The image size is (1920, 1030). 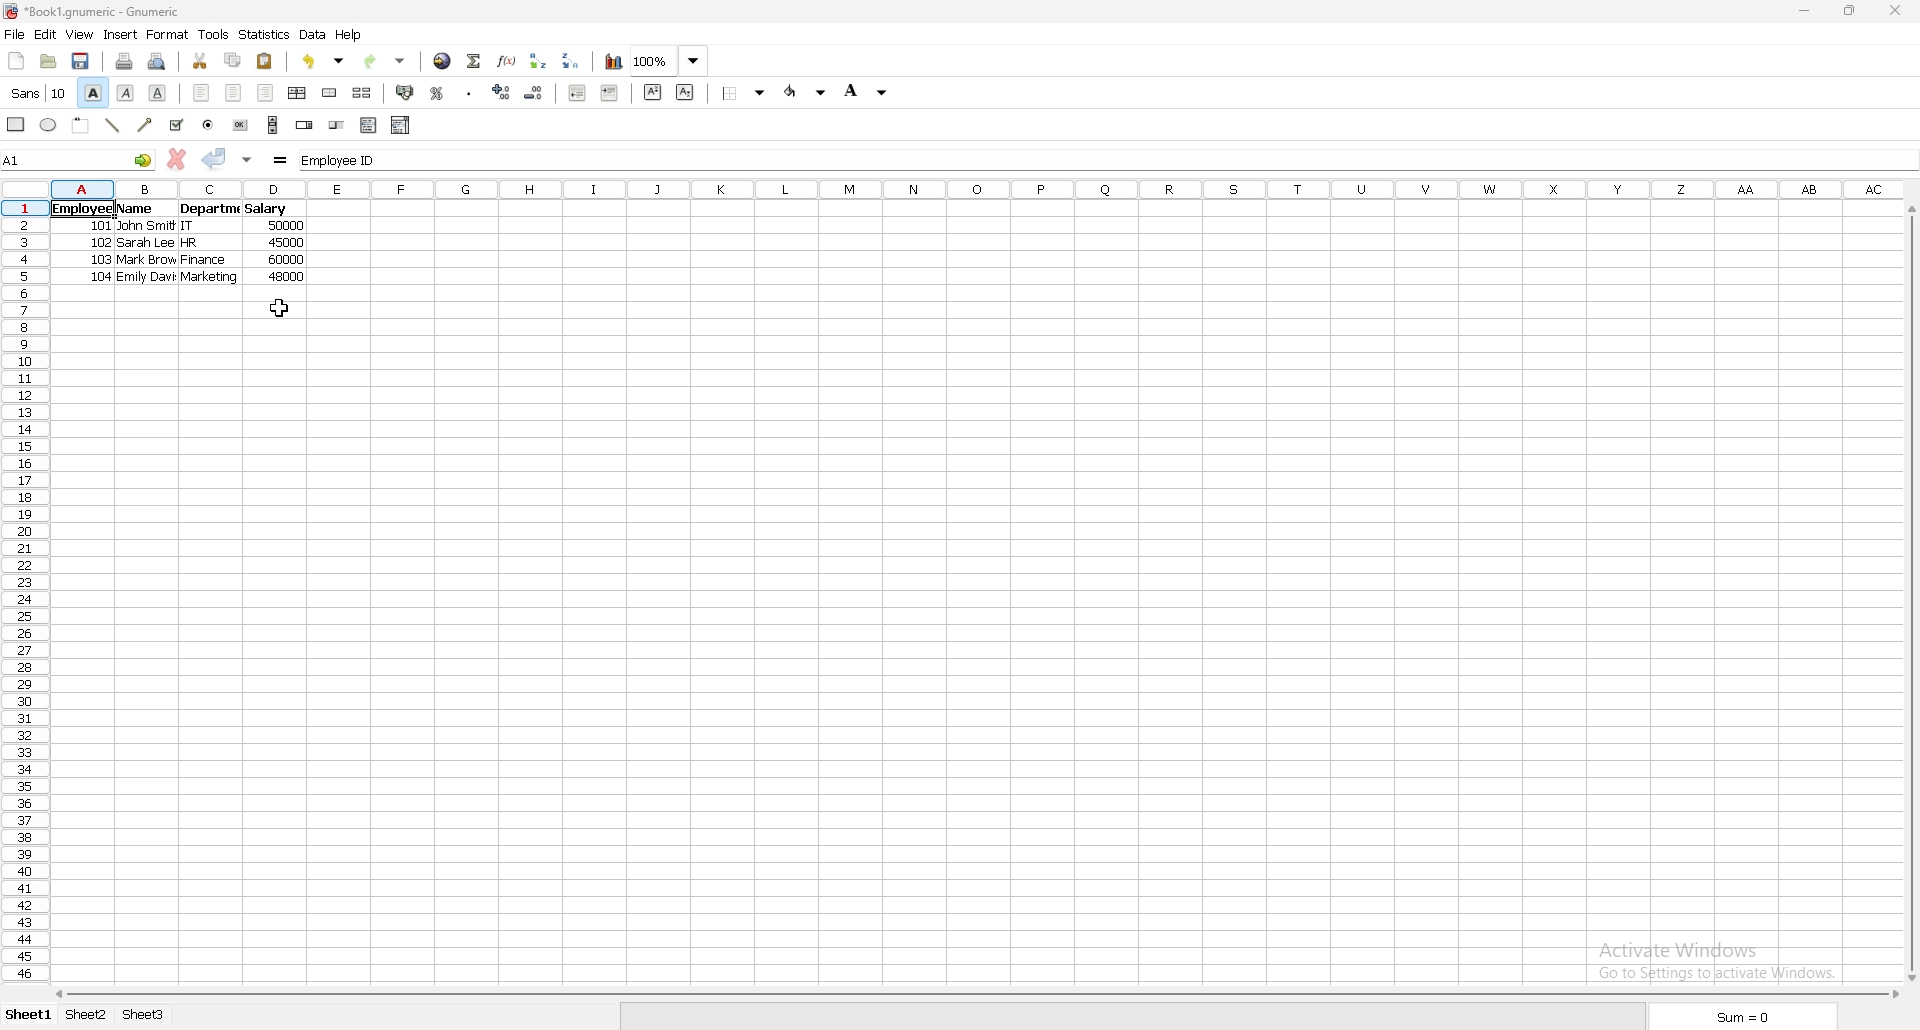 What do you see at coordinates (16, 61) in the screenshot?
I see `new` at bounding box center [16, 61].